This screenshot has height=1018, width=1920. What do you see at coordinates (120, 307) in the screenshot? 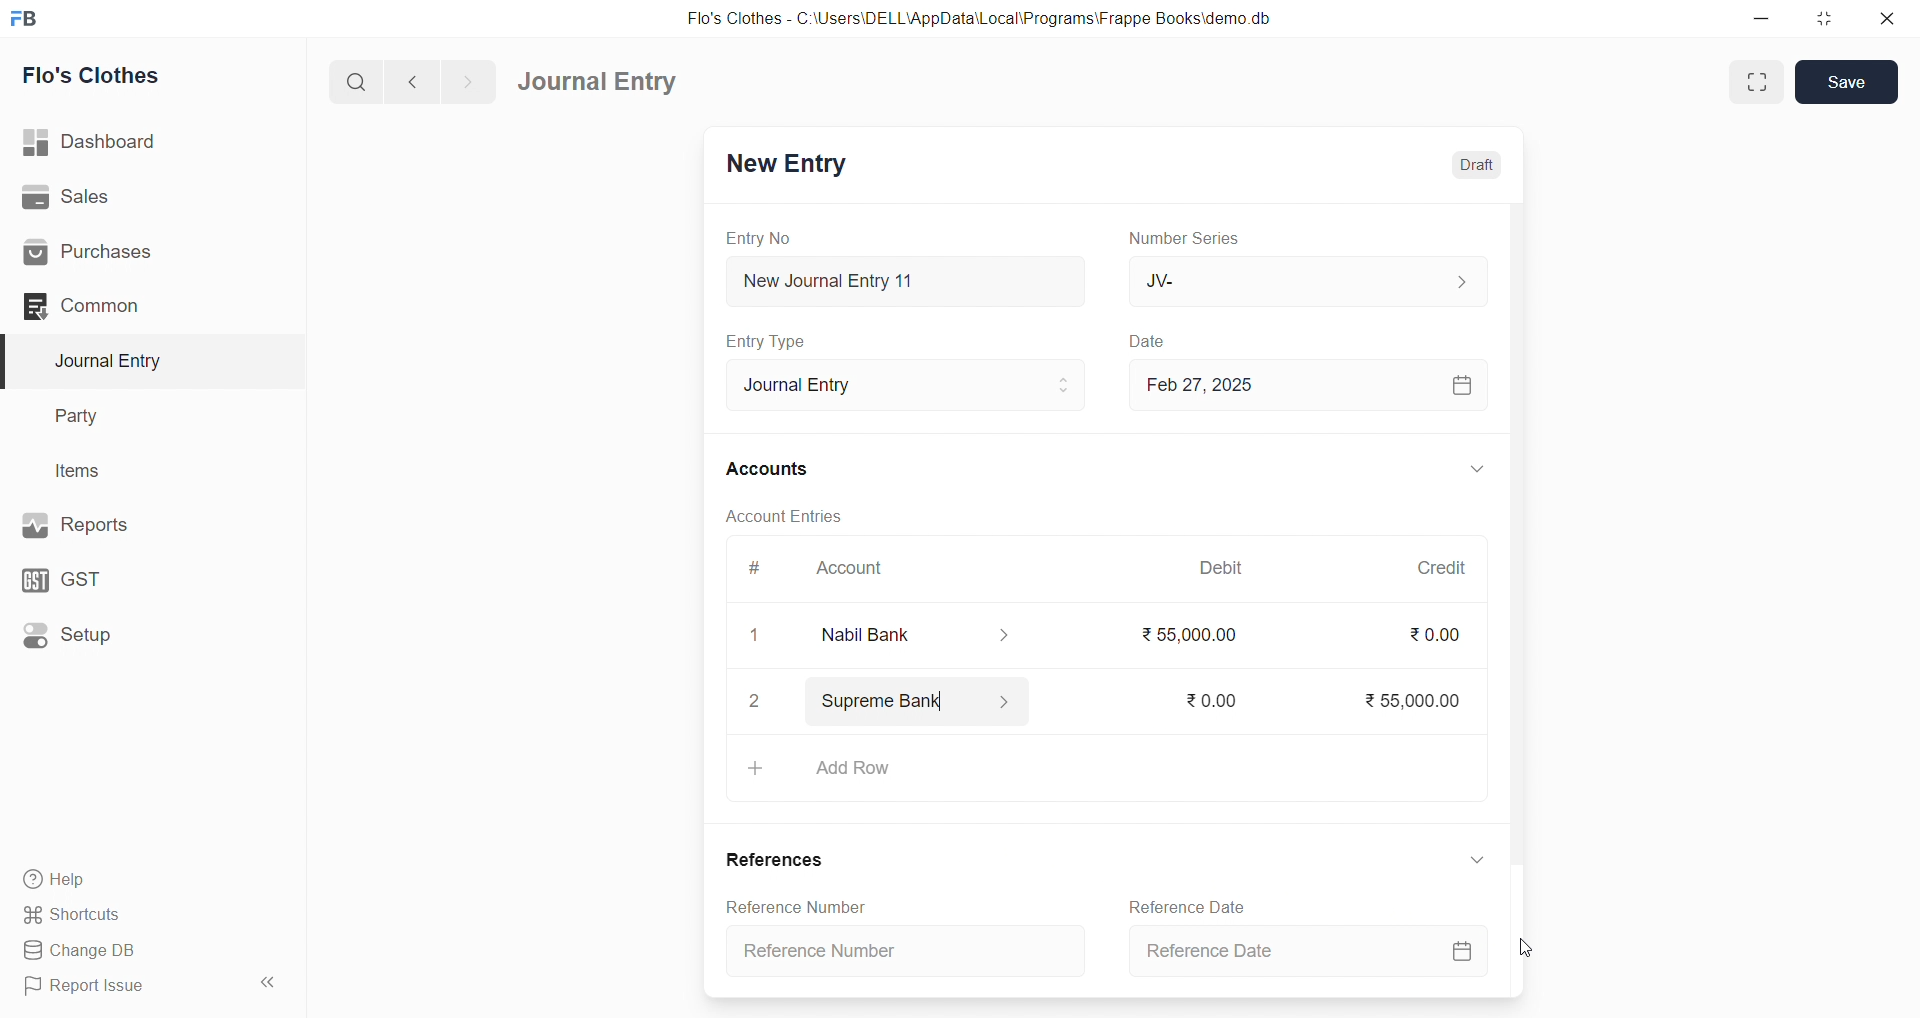
I see `Common` at bounding box center [120, 307].